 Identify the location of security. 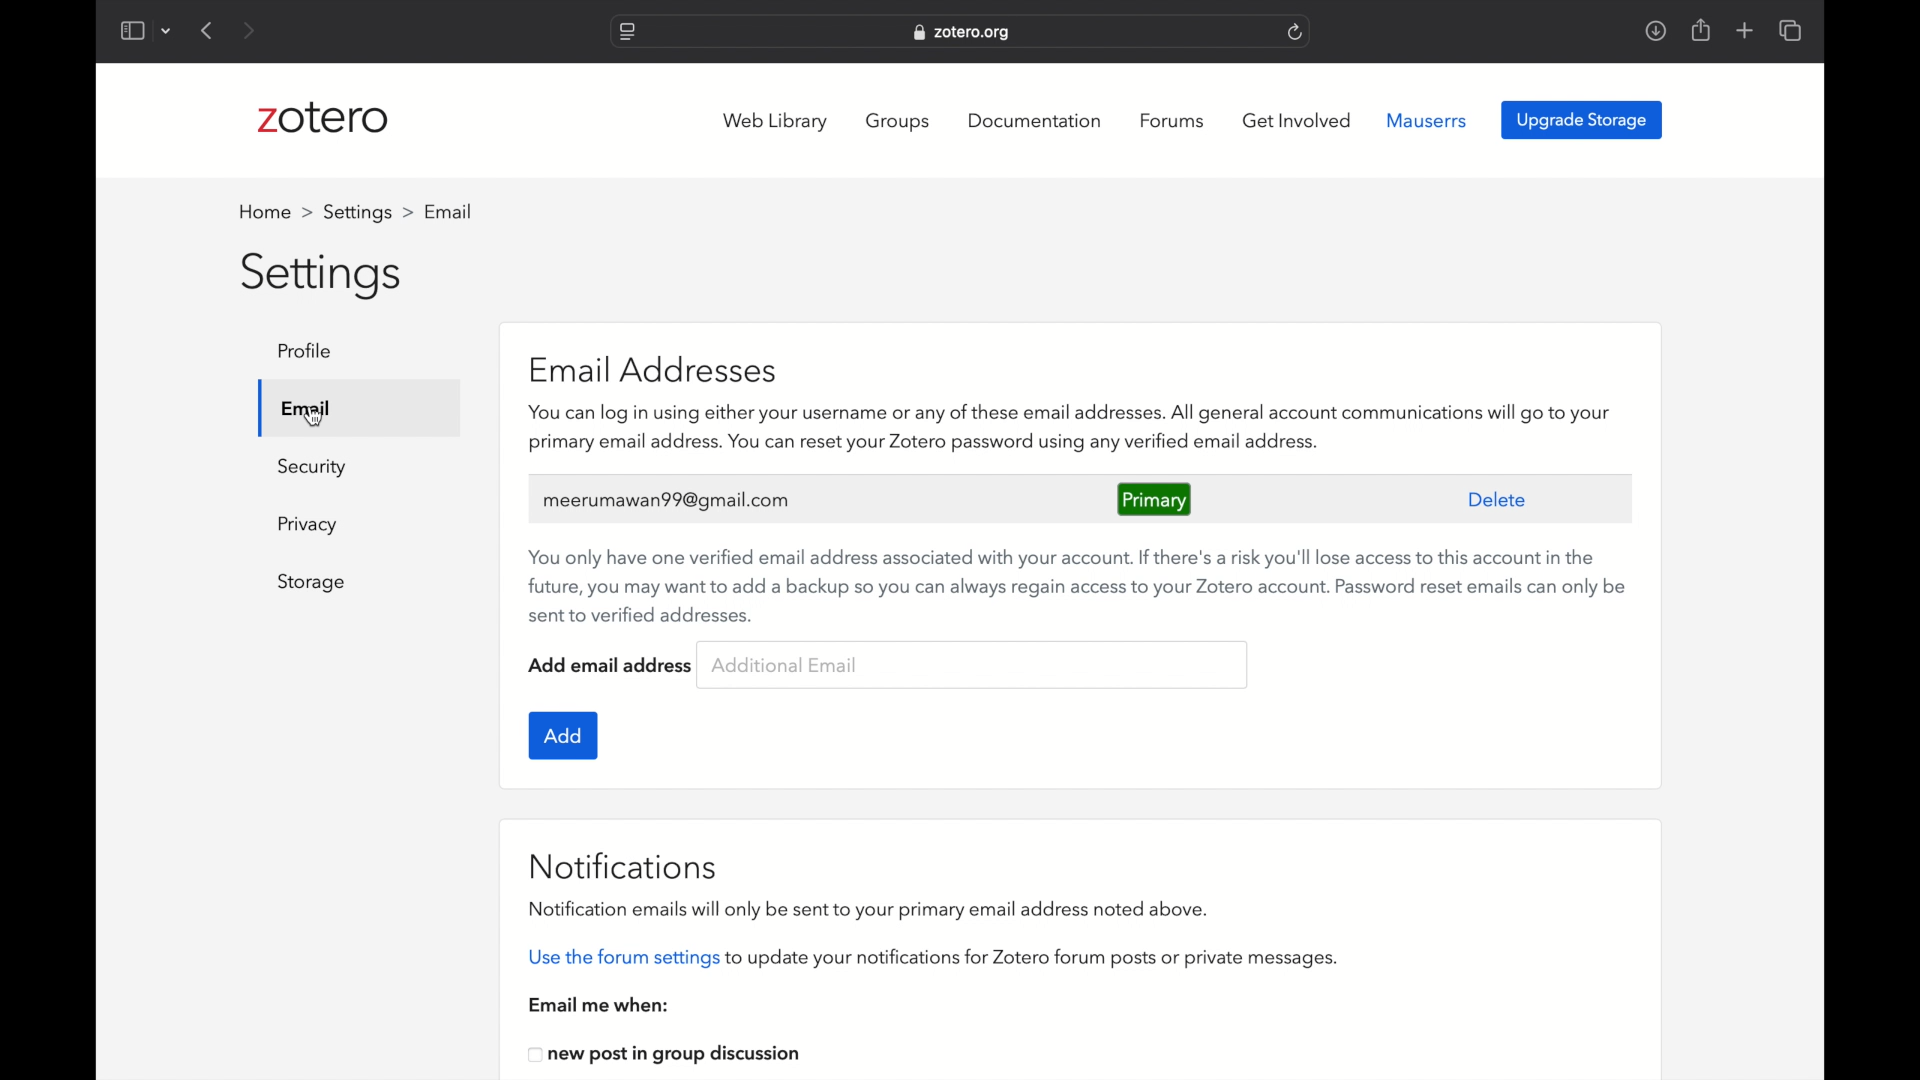
(312, 468).